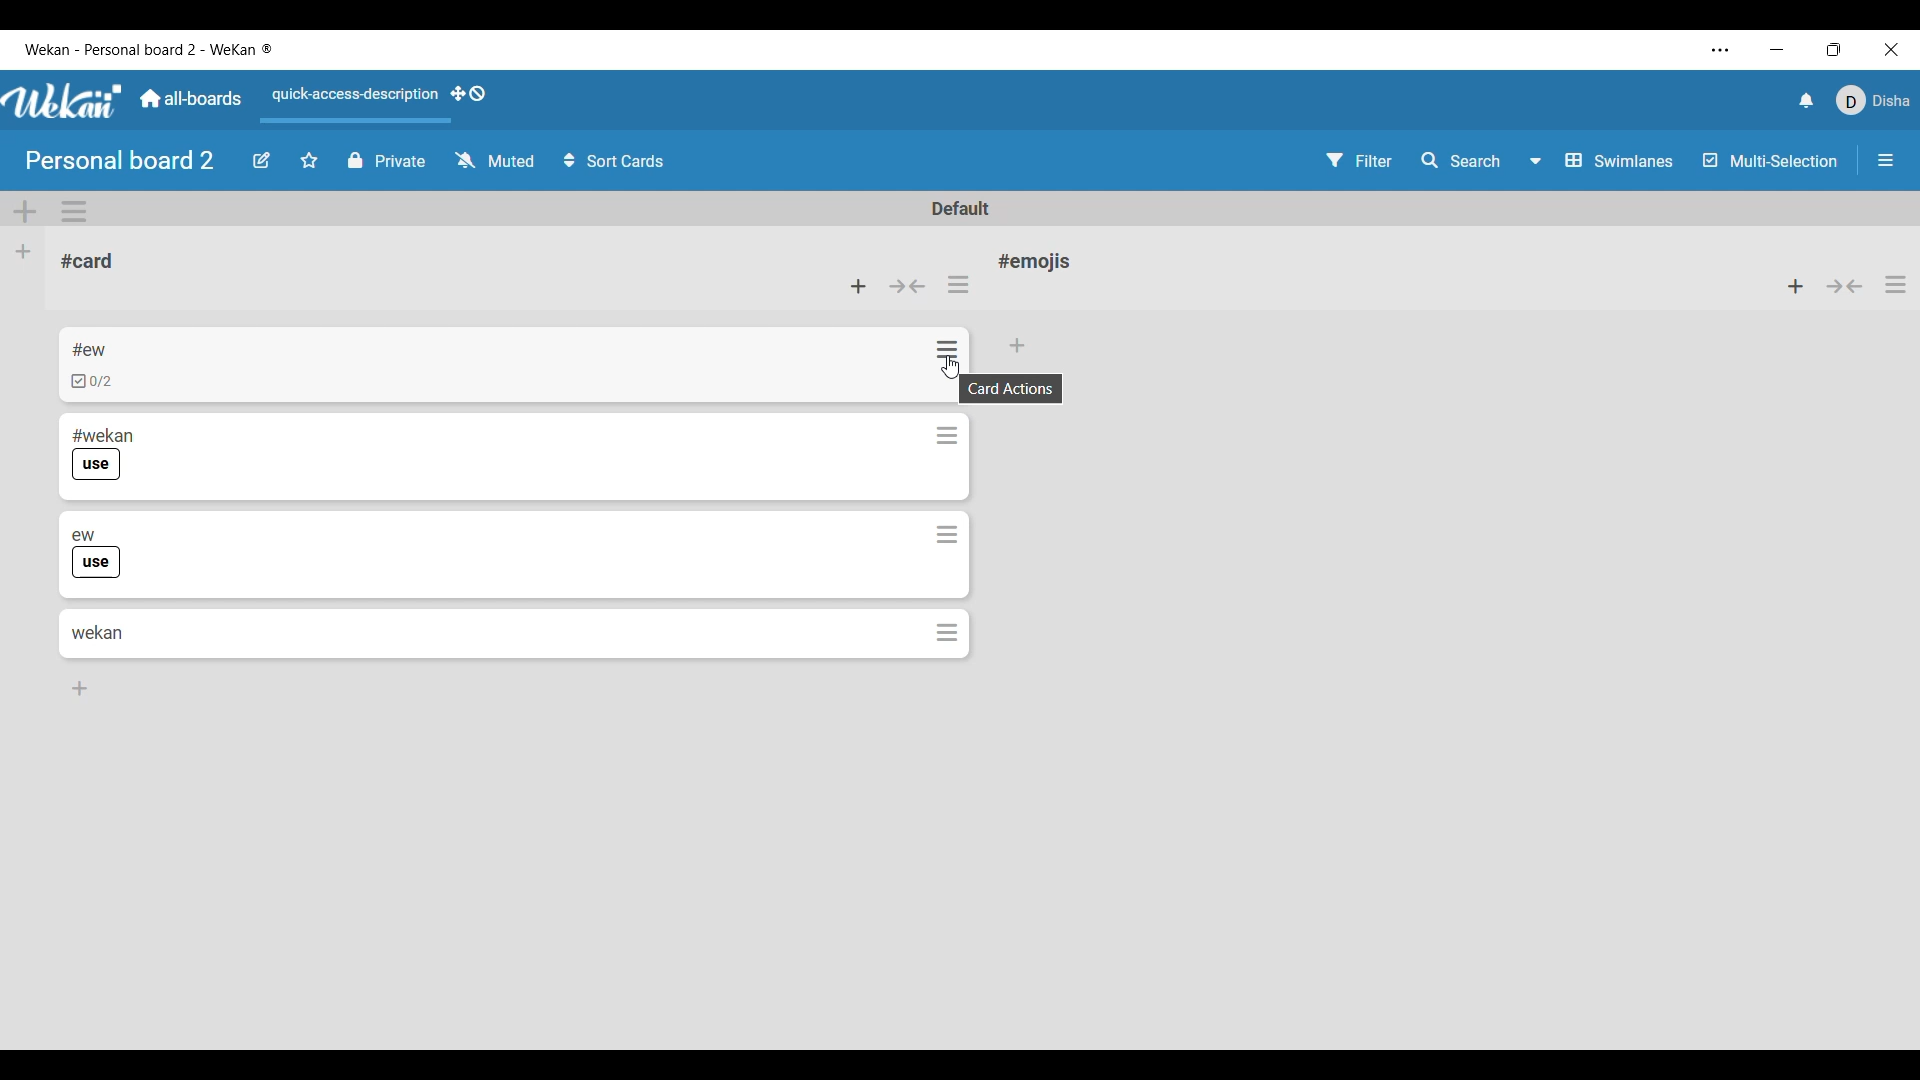 The width and height of the screenshot is (1920, 1080). Describe the element at coordinates (122, 160) in the screenshot. I see `Board name` at that location.